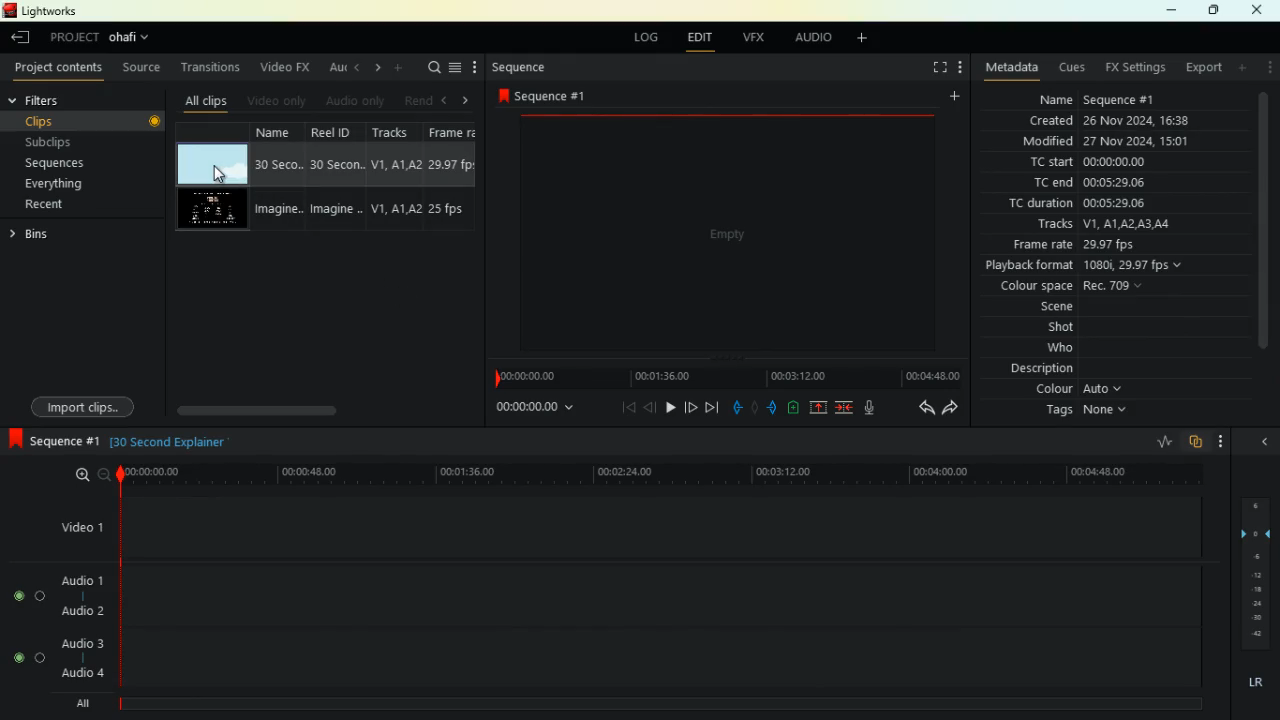 The image size is (1280, 720). Describe the element at coordinates (697, 37) in the screenshot. I see `edit` at that location.